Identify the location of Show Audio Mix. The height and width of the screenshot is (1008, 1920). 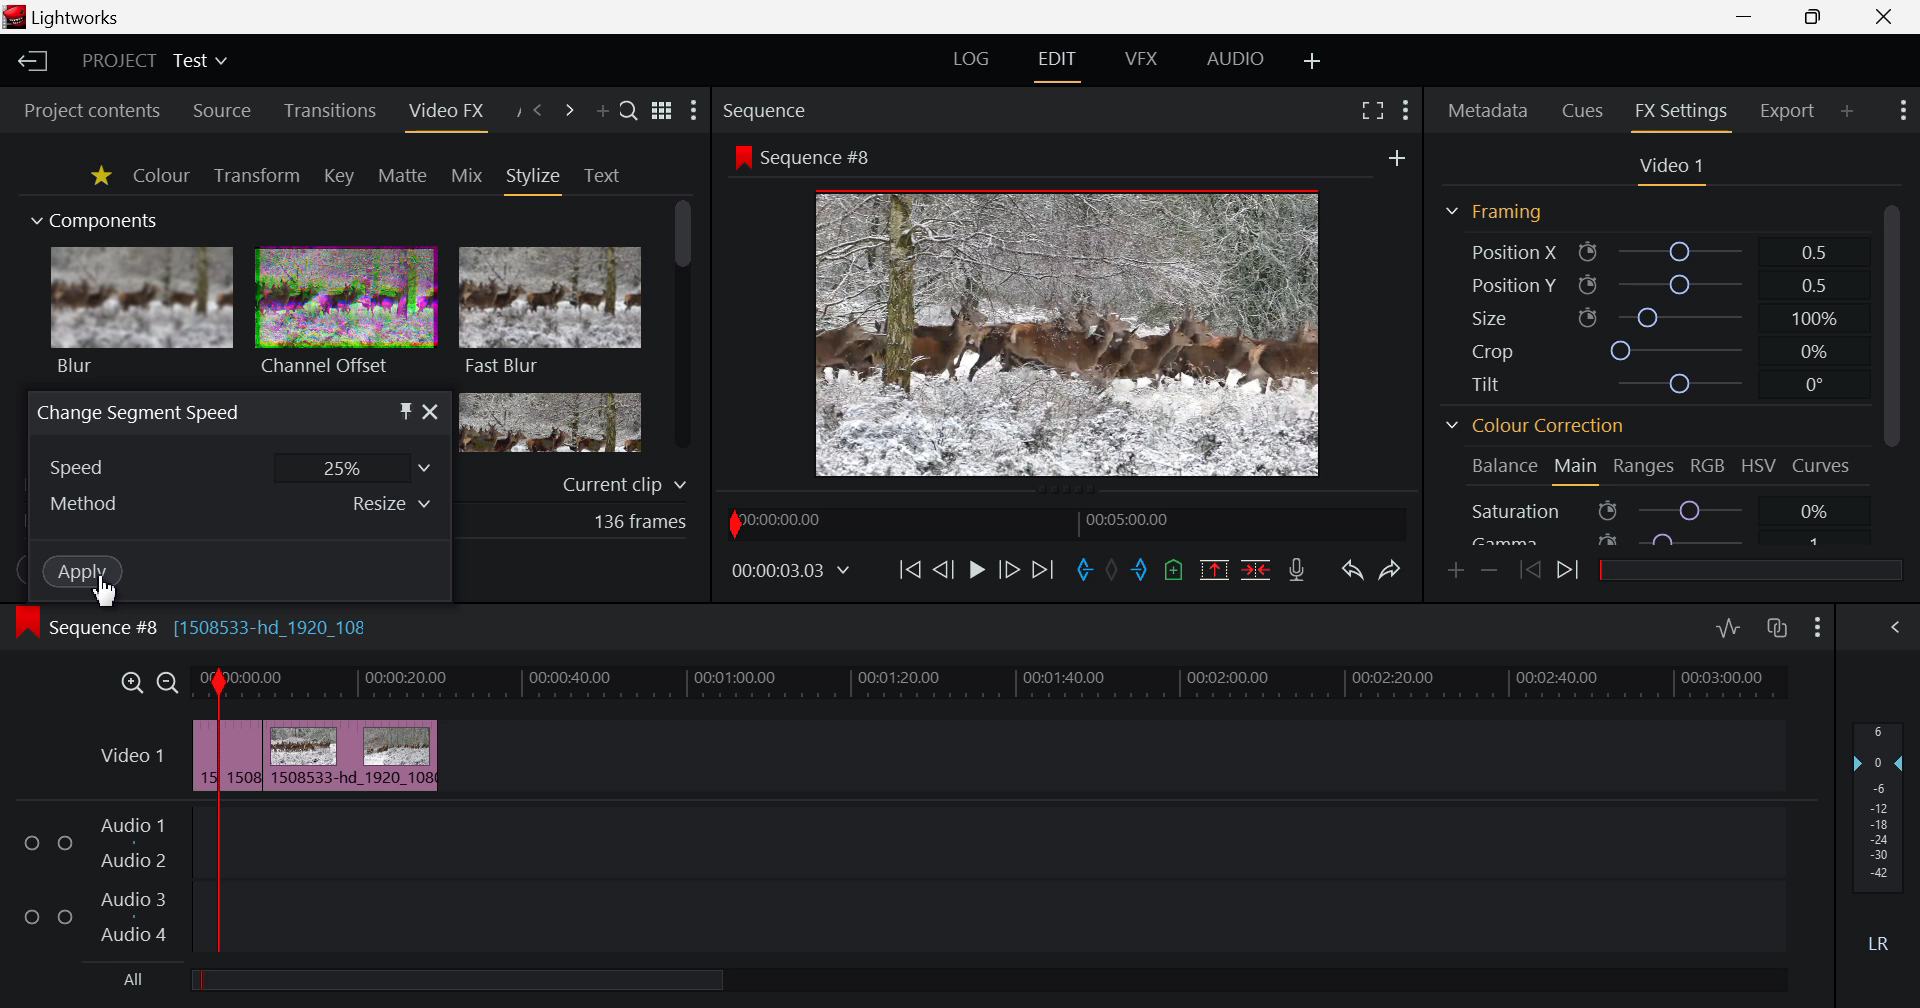
(1897, 628).